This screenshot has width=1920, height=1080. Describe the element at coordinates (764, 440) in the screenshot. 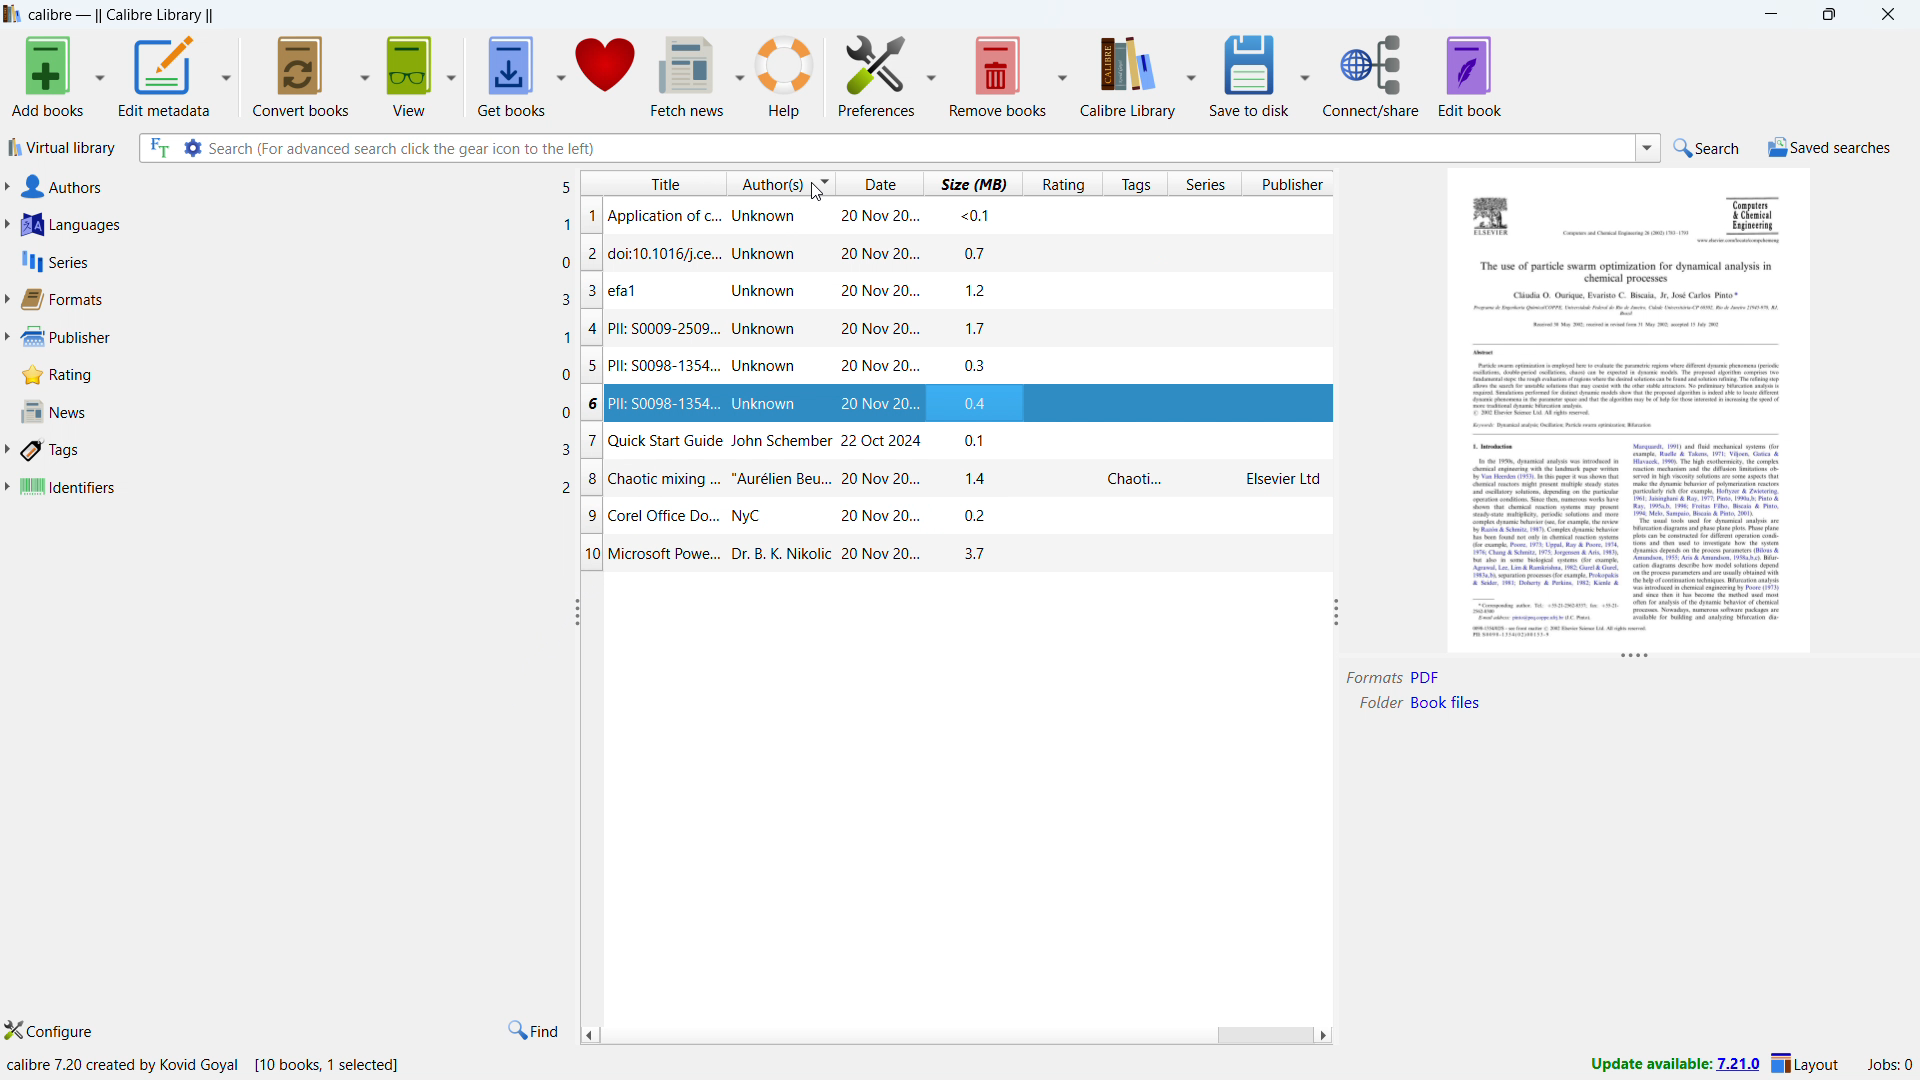

I see `Quick Start Guide John Schember 22 Oct 2024` at that location.